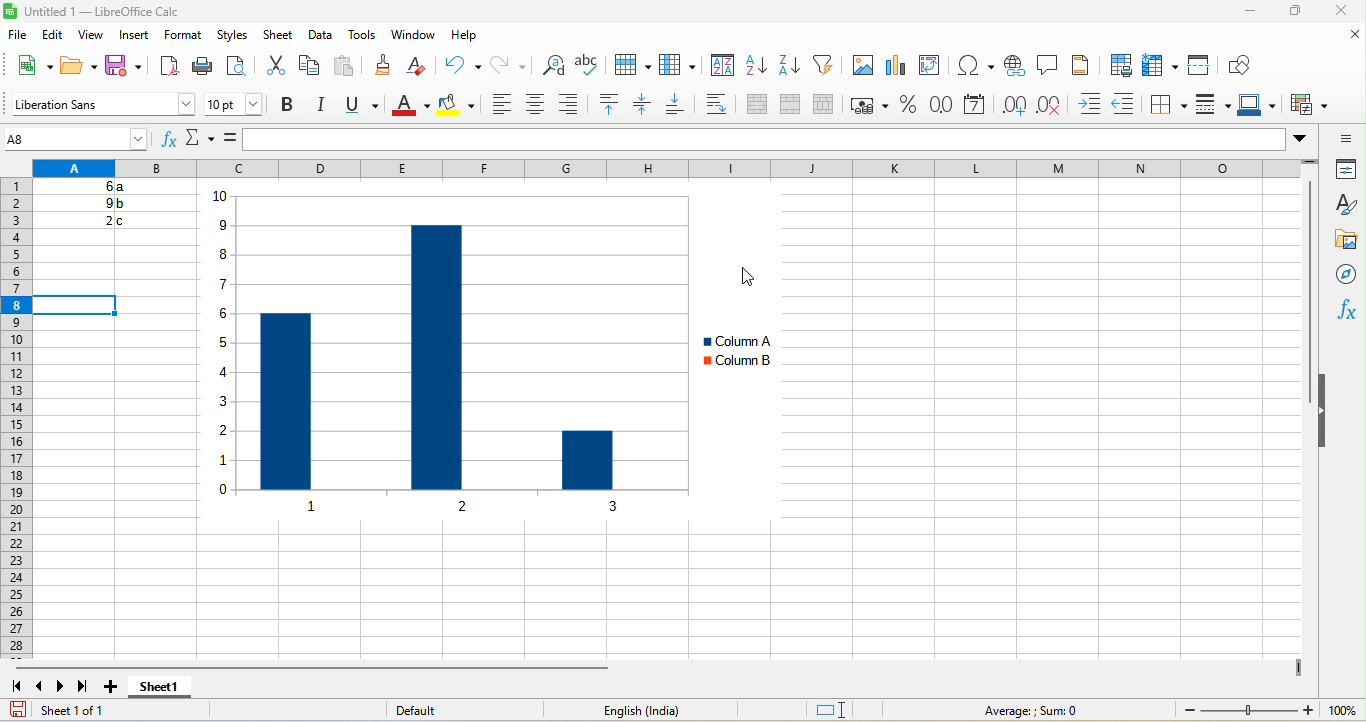 The image size is (1366, 722). What do you see at coordinates (1337, 12) in the screenshot?
I see `close` at bounding box center [1337, 12].